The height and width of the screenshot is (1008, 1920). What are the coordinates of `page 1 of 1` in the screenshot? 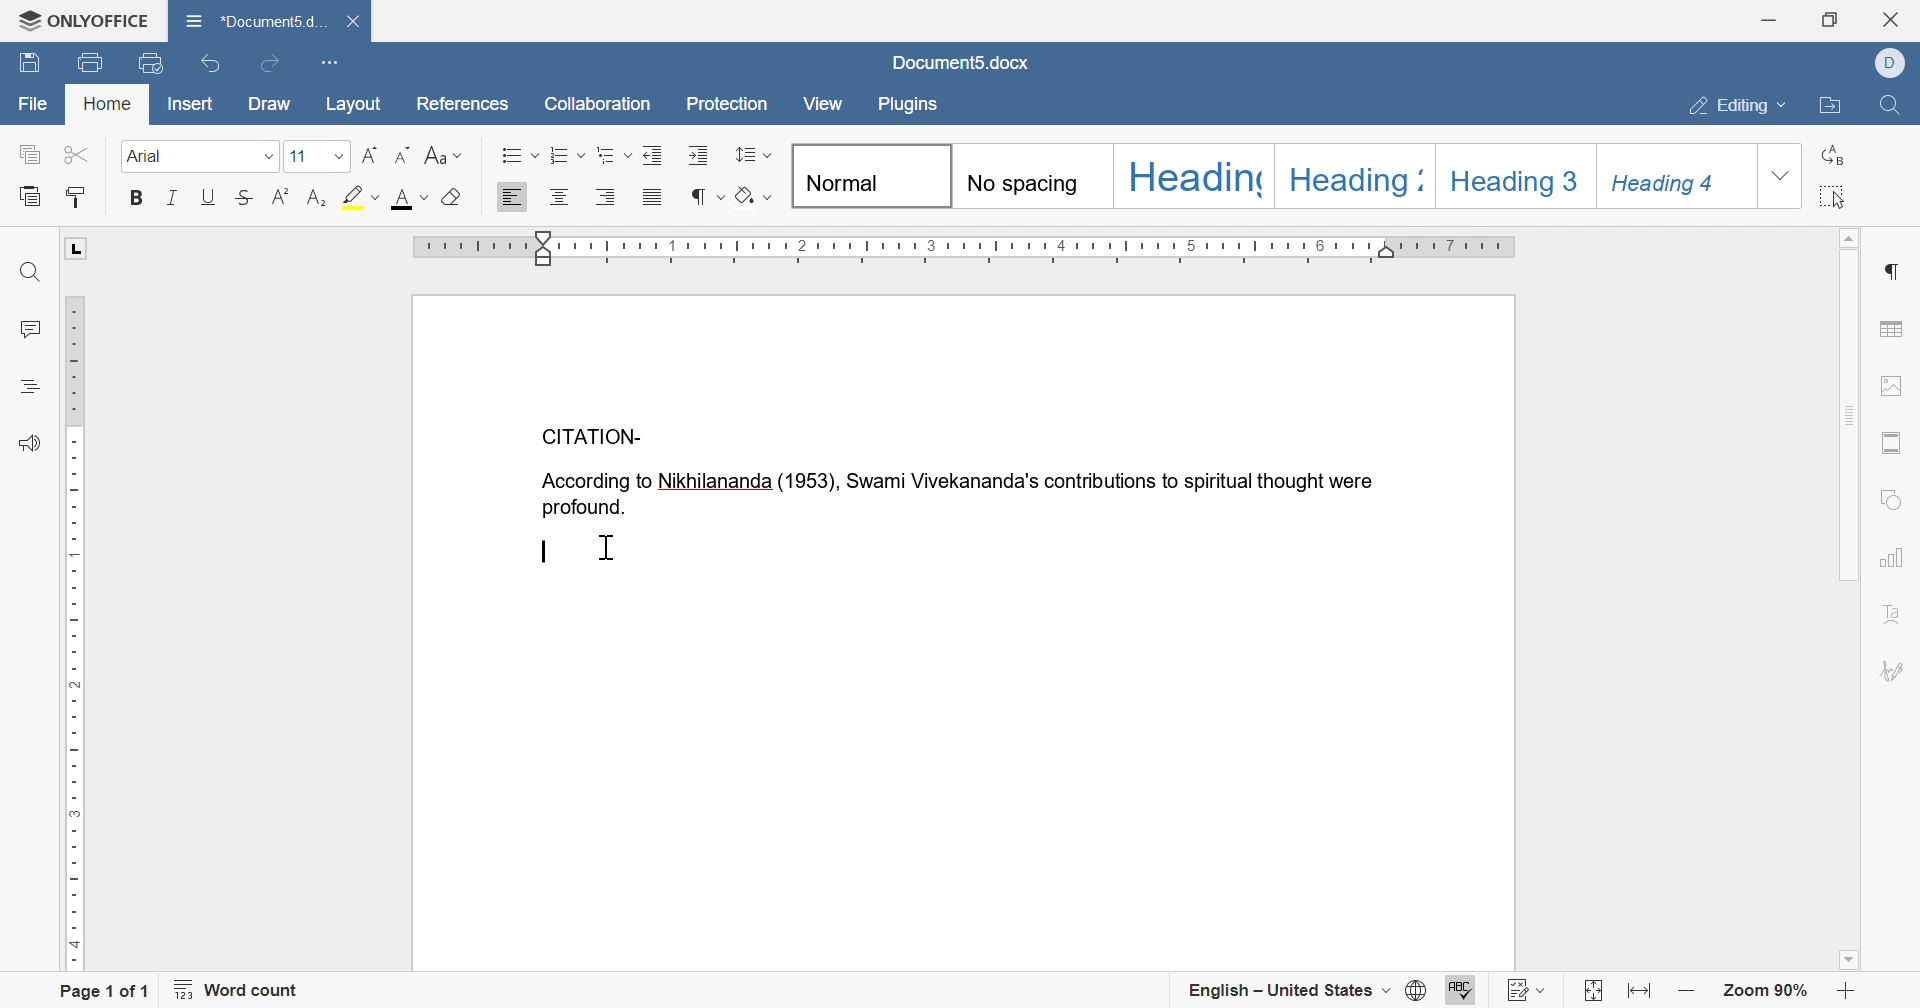 It's located at (108, 992).